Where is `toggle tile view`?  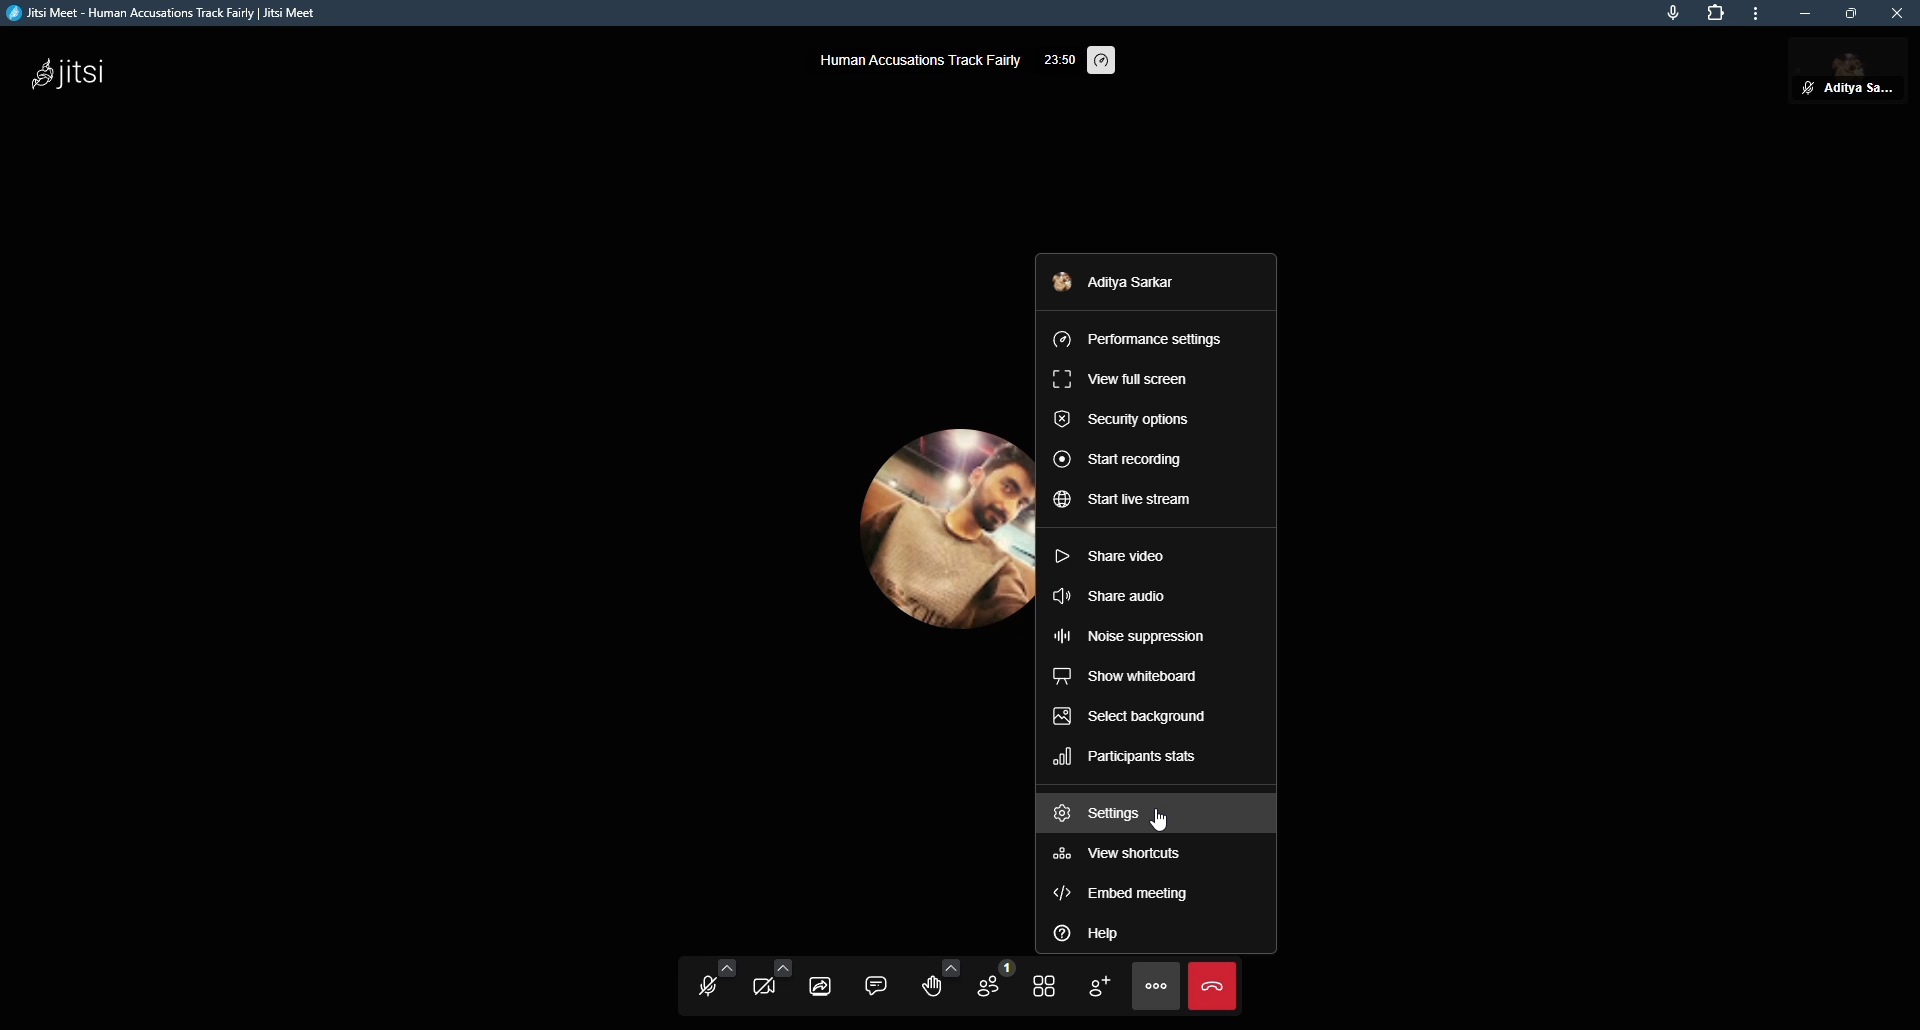
toggle tile view is located at coordinates (1044, 986).